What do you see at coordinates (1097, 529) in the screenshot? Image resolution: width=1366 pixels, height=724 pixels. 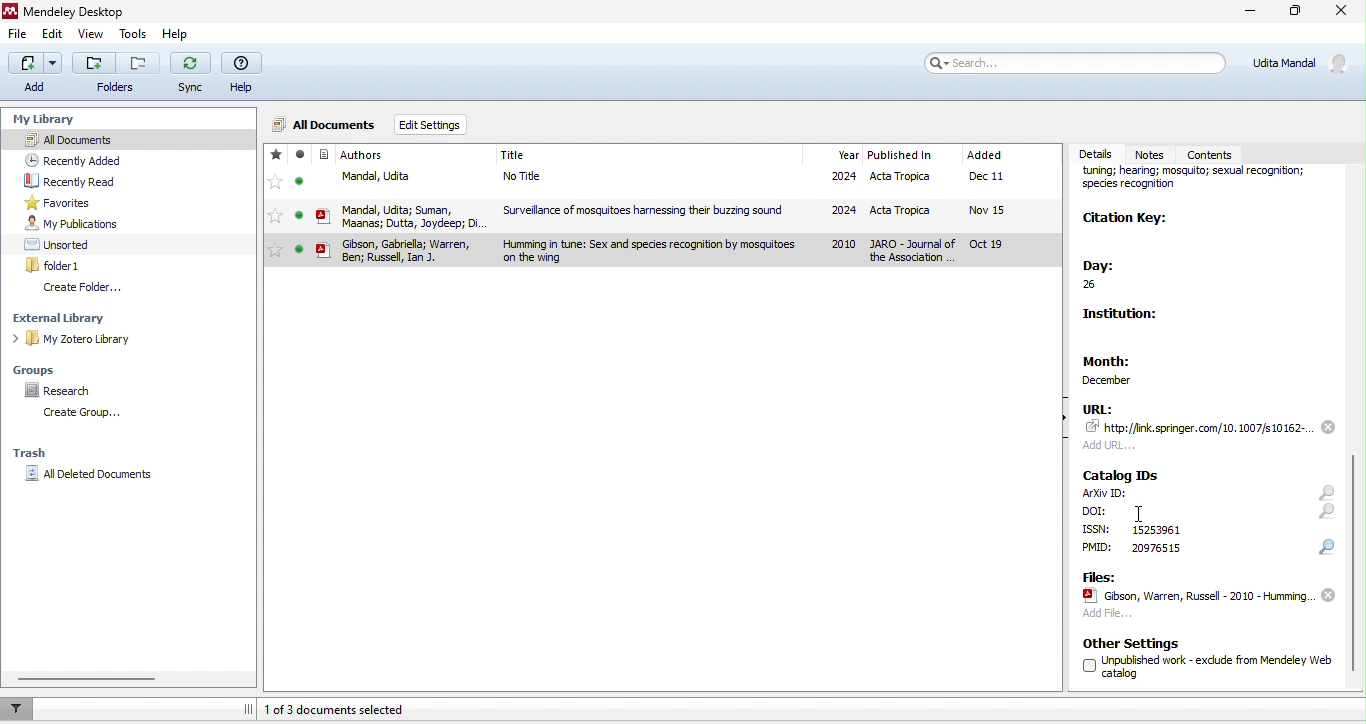 I see `text` at bounding box center [1097, 529].